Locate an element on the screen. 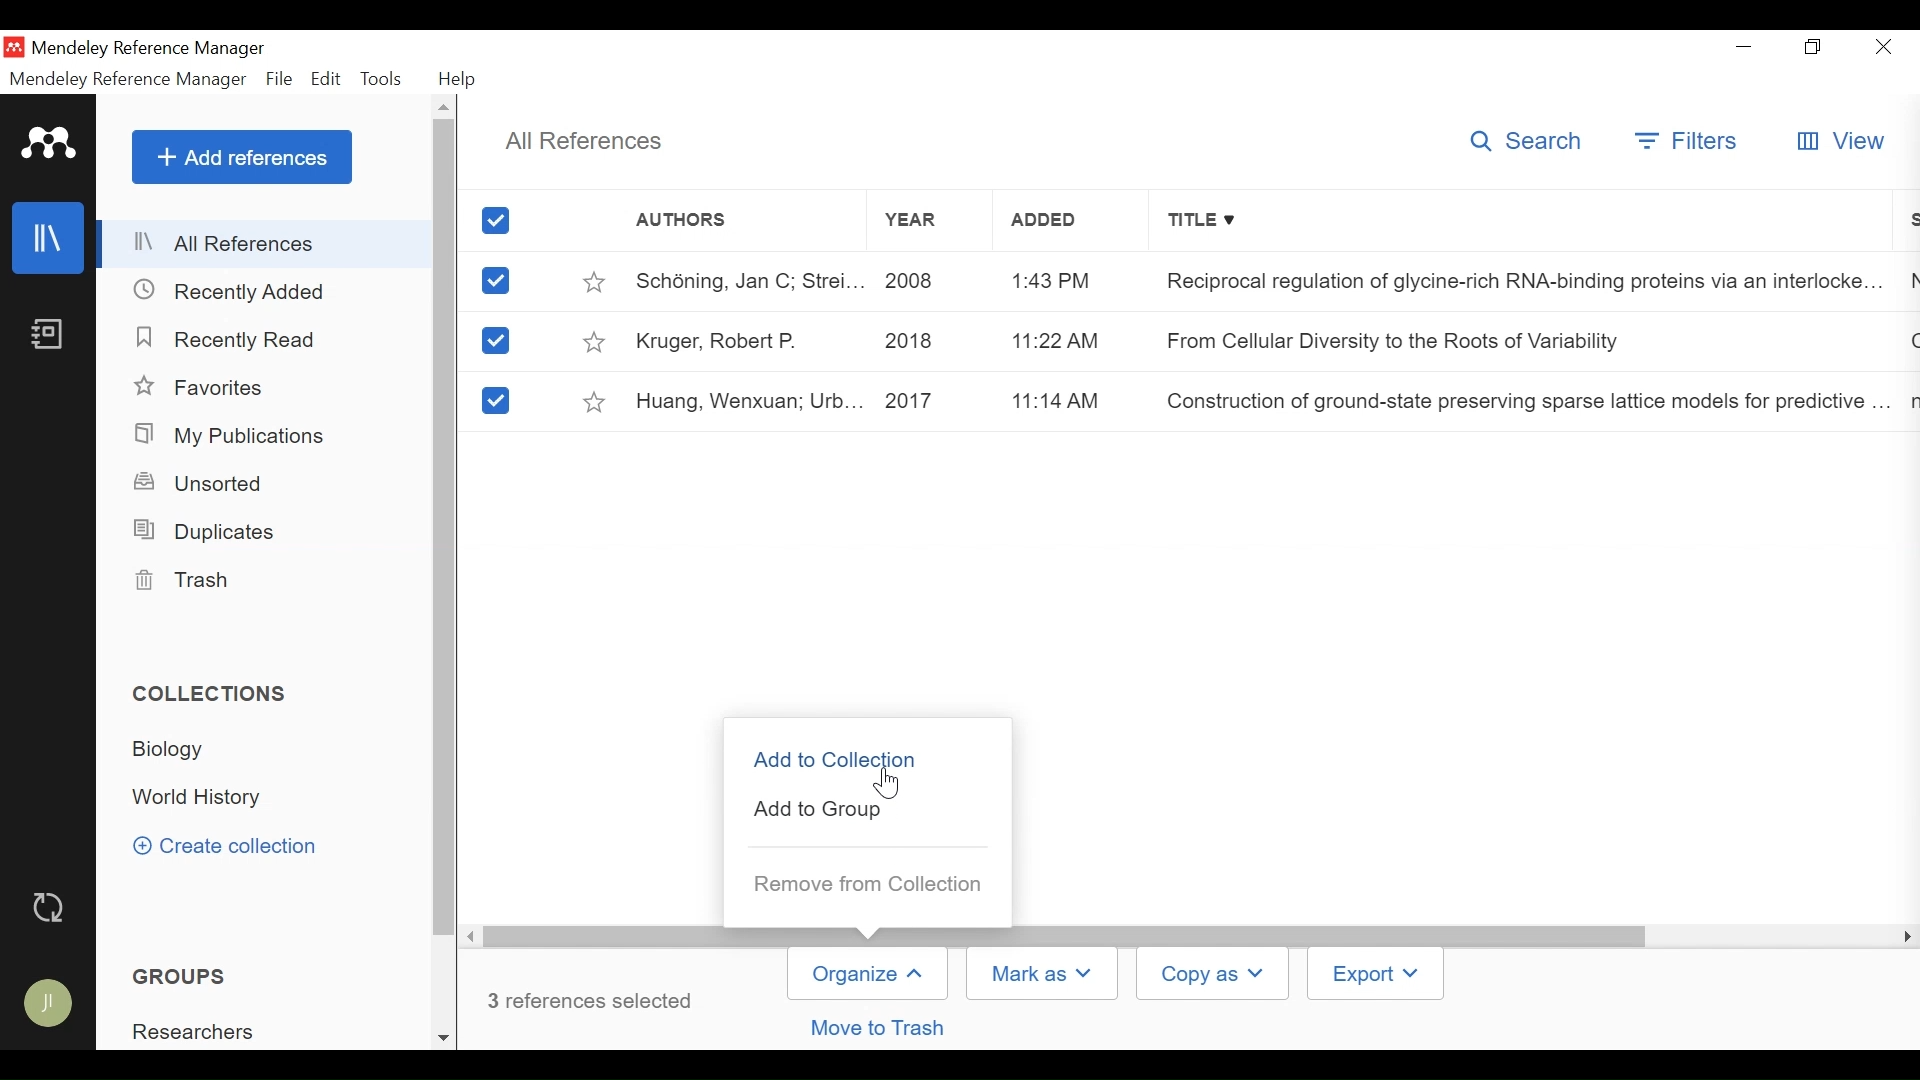 The height and width of the screenshot is (1080, 1920). Restore is located at coordinates (1814, 47).